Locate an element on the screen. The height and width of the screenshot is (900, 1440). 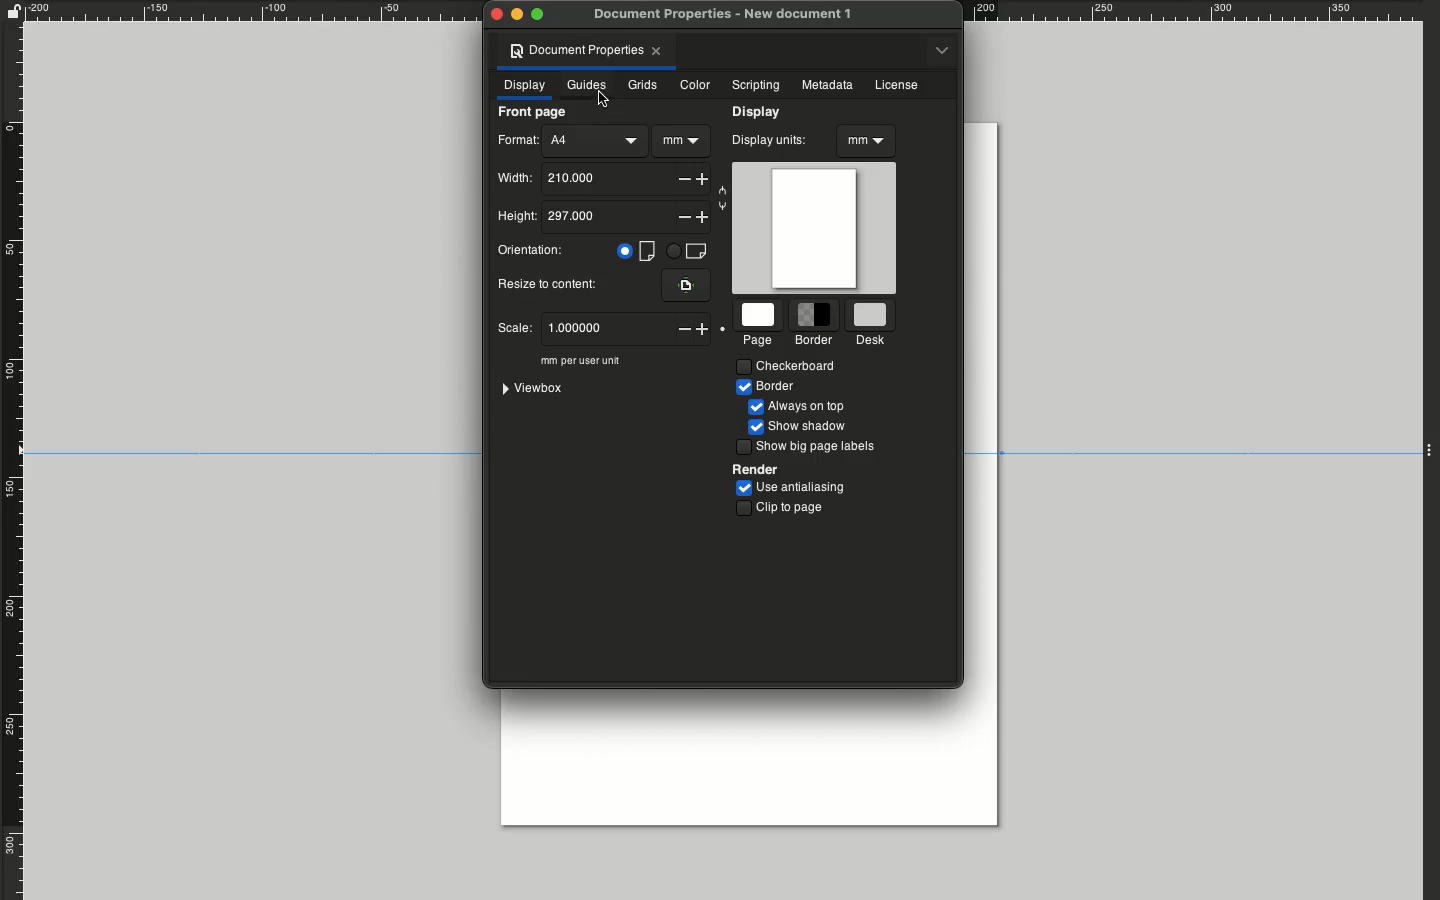
mm per user unit is located at coordinates (578, 359).